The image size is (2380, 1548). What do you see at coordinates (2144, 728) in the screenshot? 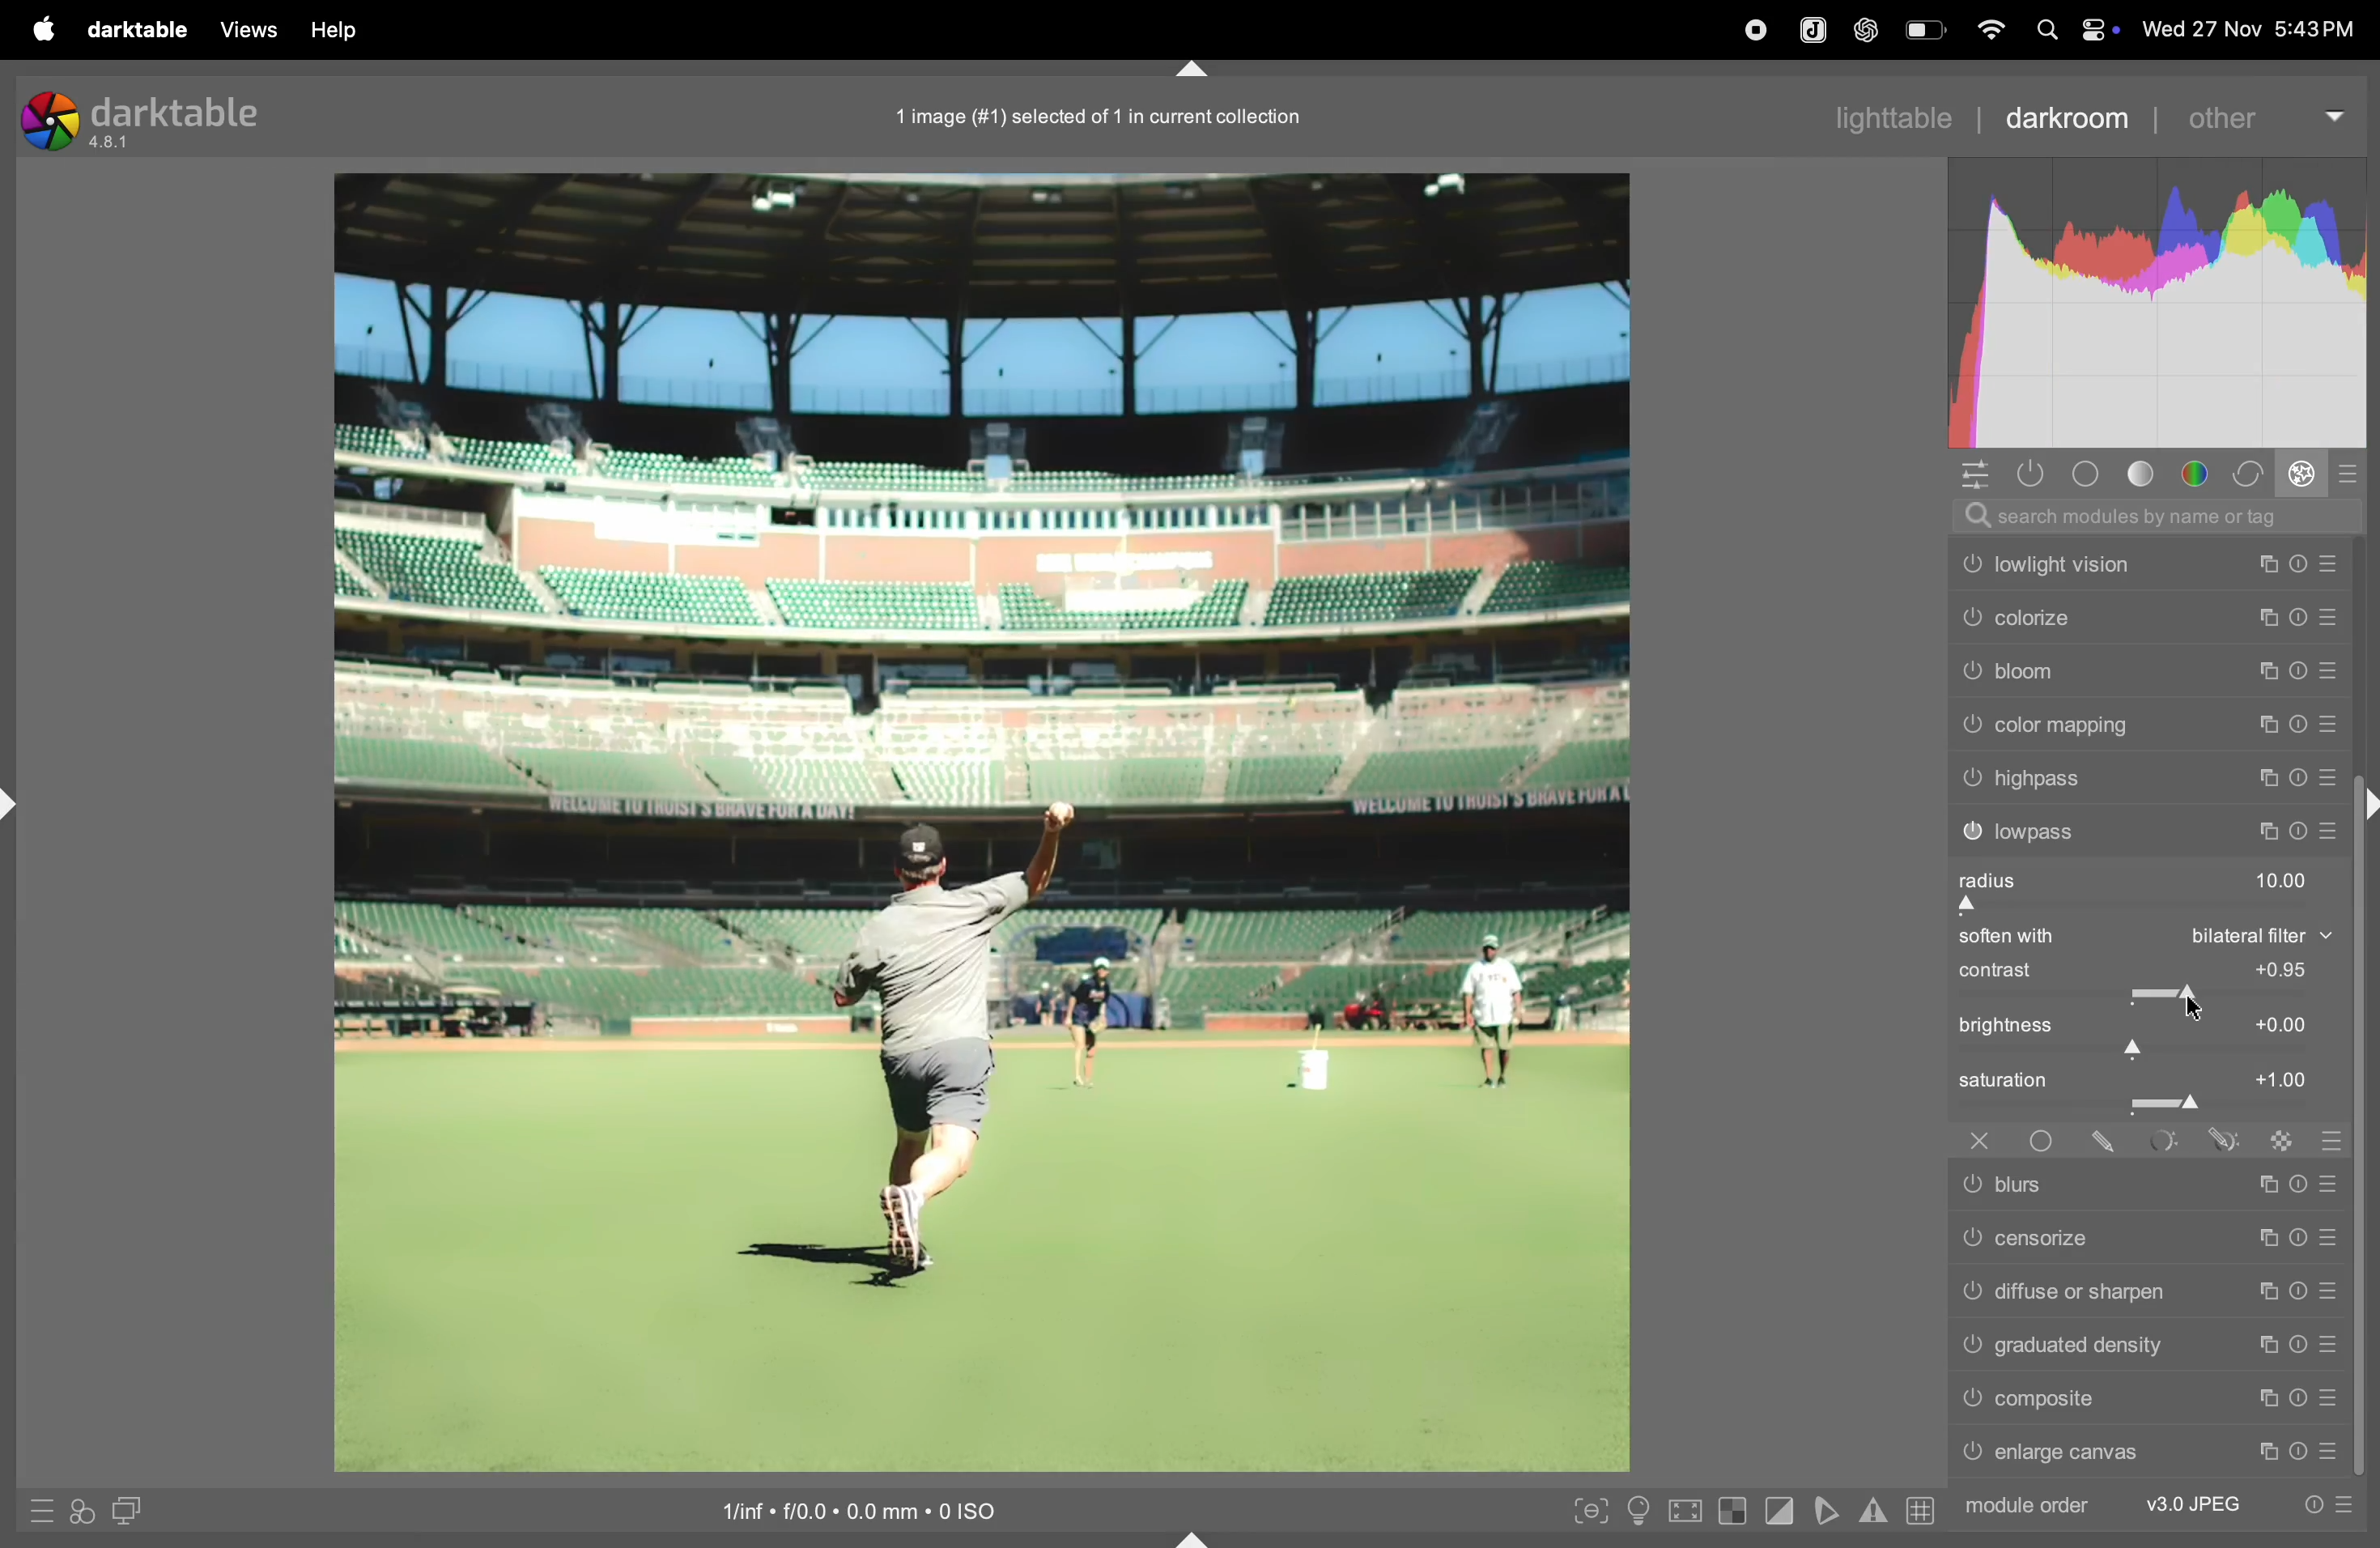
I see `color mapping` at bounding box center [2144, 728].